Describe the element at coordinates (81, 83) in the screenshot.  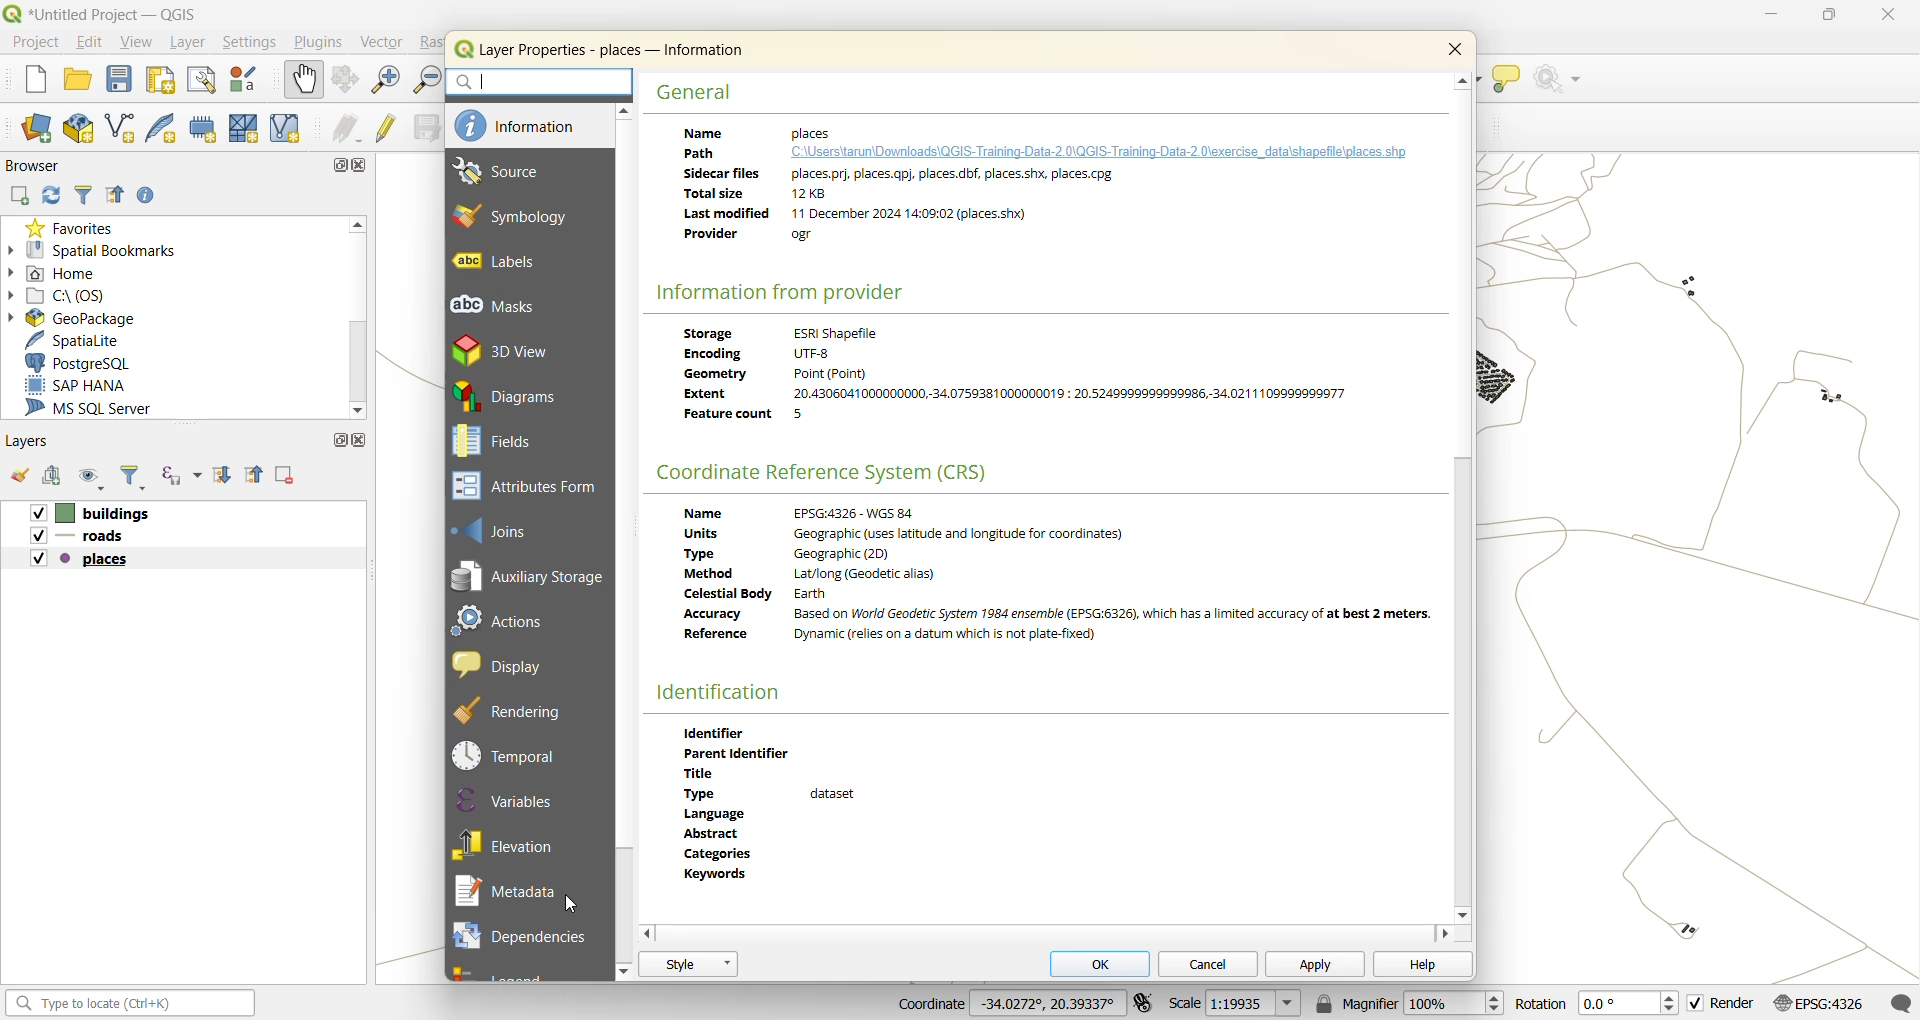
I see `open` at that location.